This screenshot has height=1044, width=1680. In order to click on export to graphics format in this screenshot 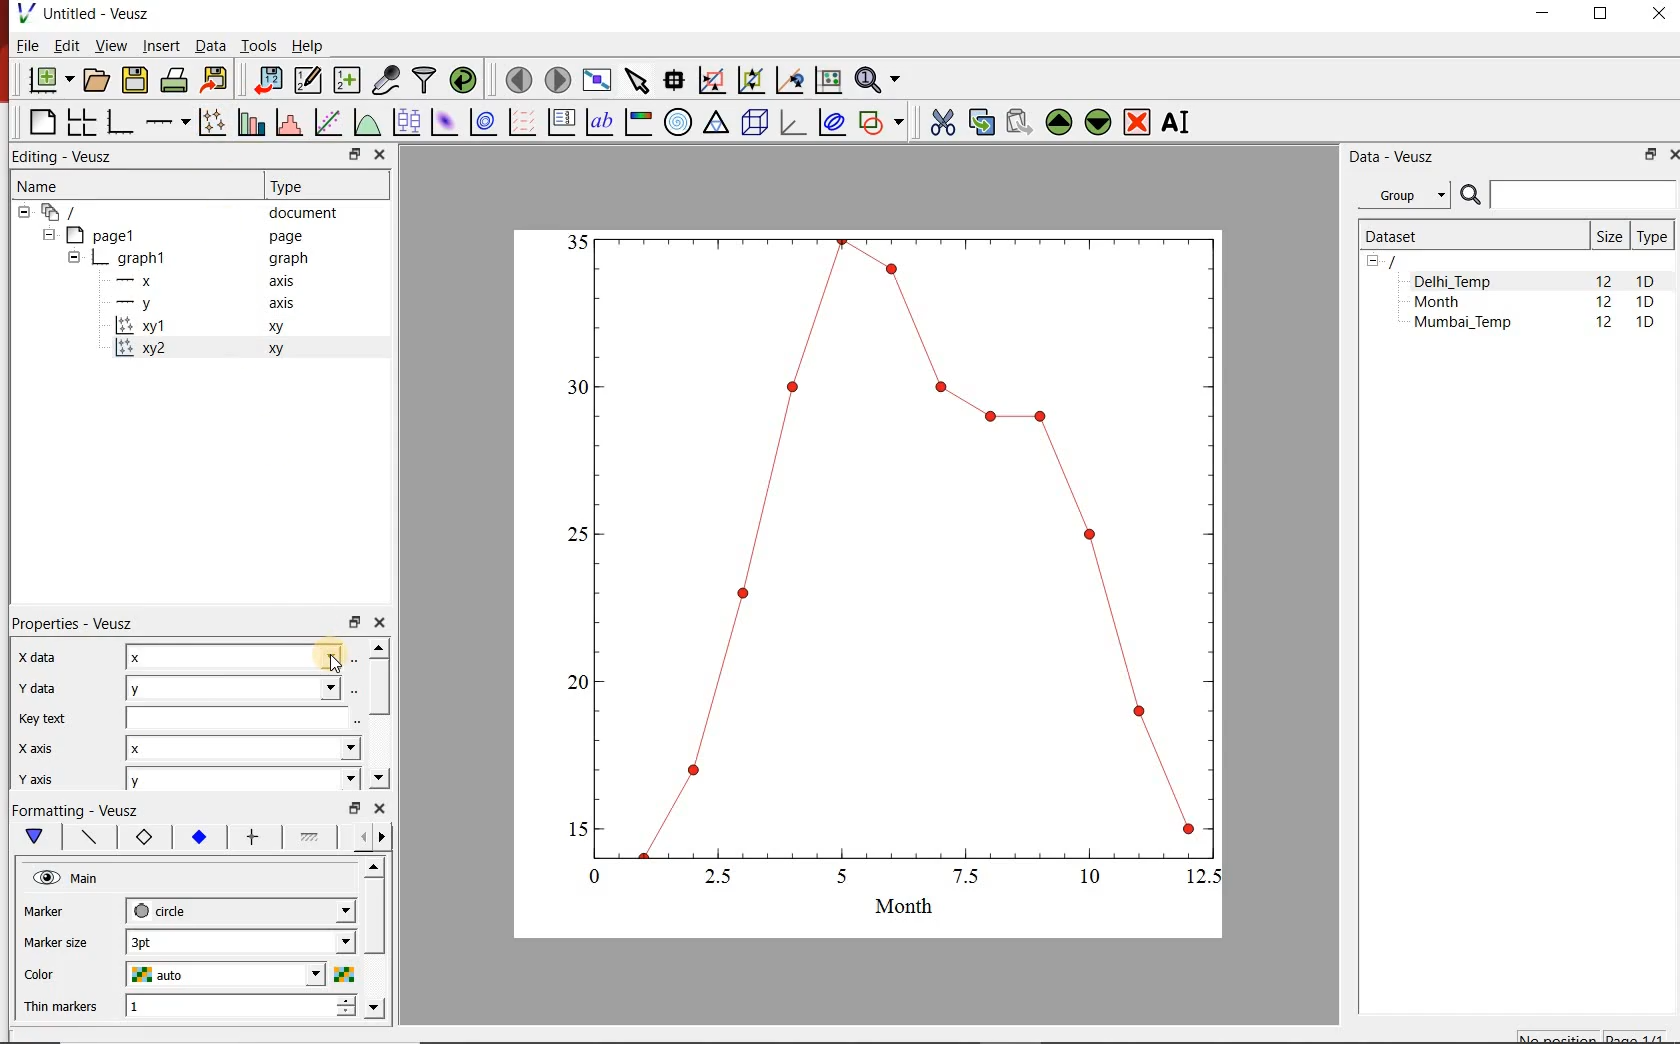, I will do `click(216, 80)`.